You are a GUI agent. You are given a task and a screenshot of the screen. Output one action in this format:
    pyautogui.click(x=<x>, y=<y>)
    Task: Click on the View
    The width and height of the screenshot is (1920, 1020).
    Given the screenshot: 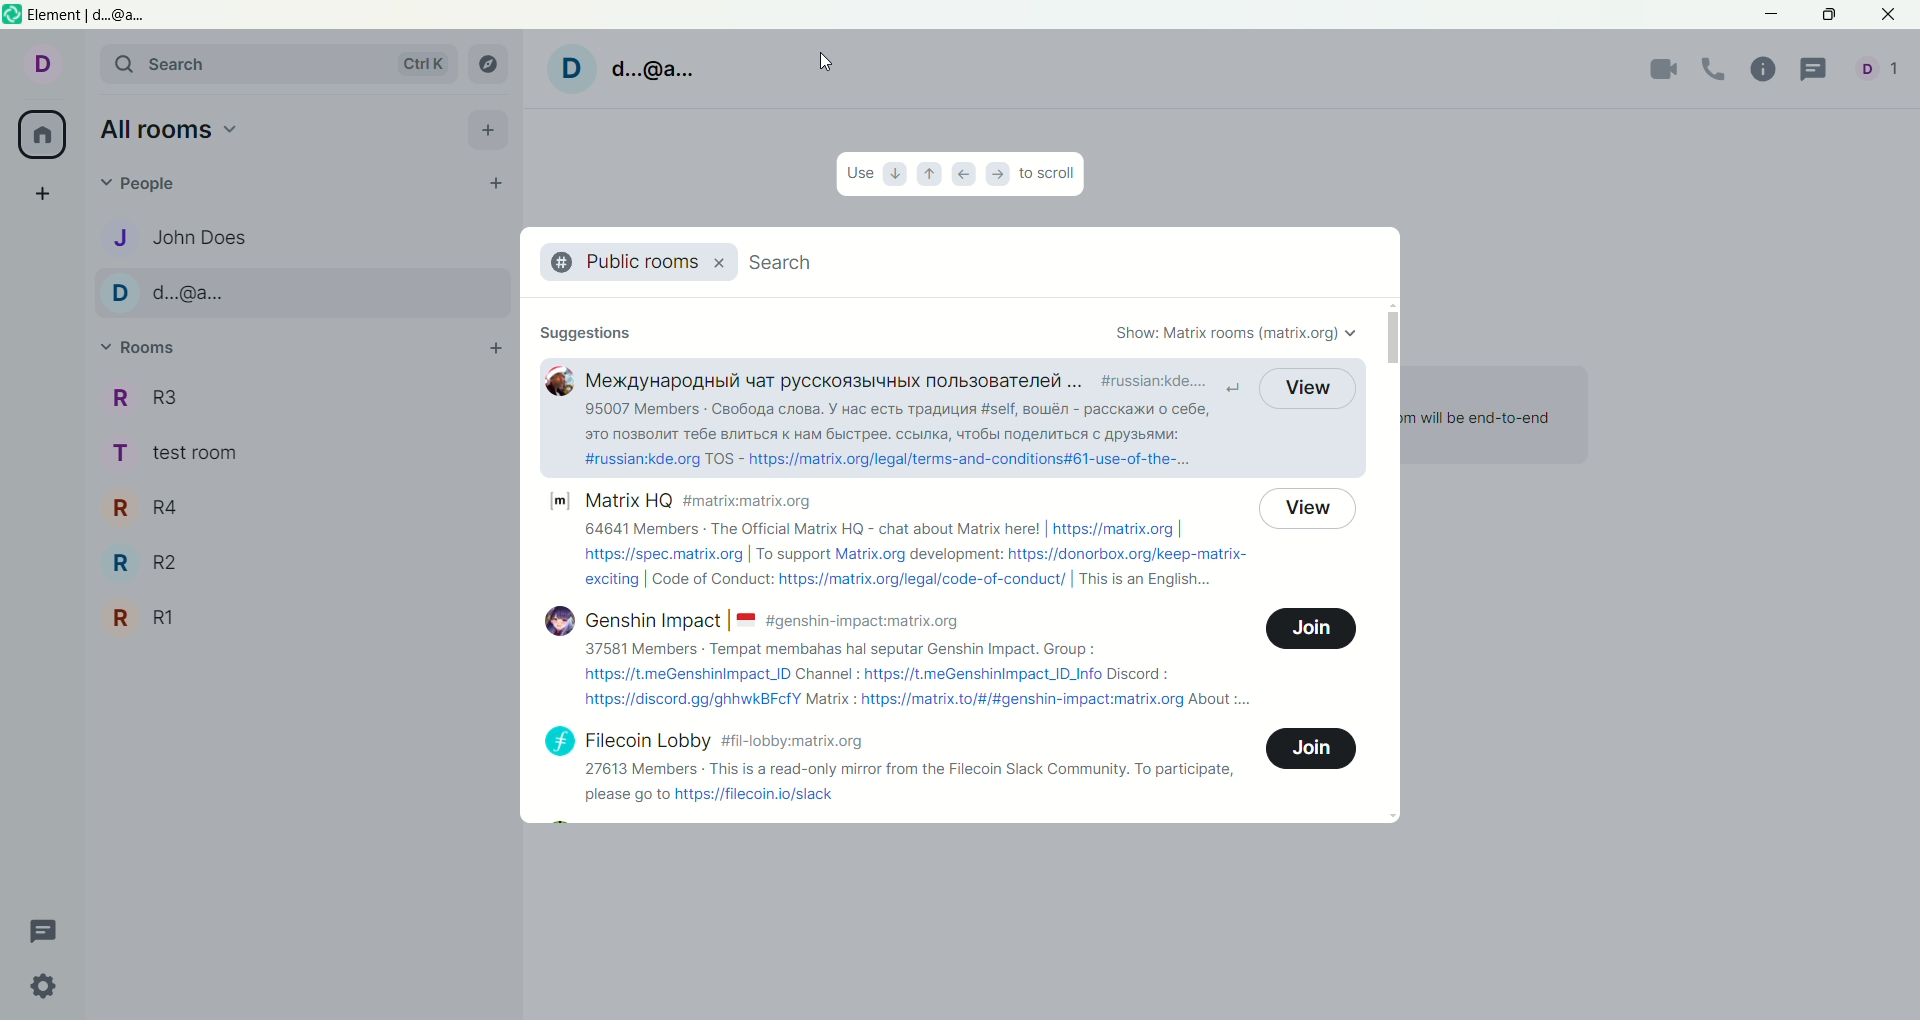 What is the action you would take?
    pyautogui.click(x=1307, y=510)
    